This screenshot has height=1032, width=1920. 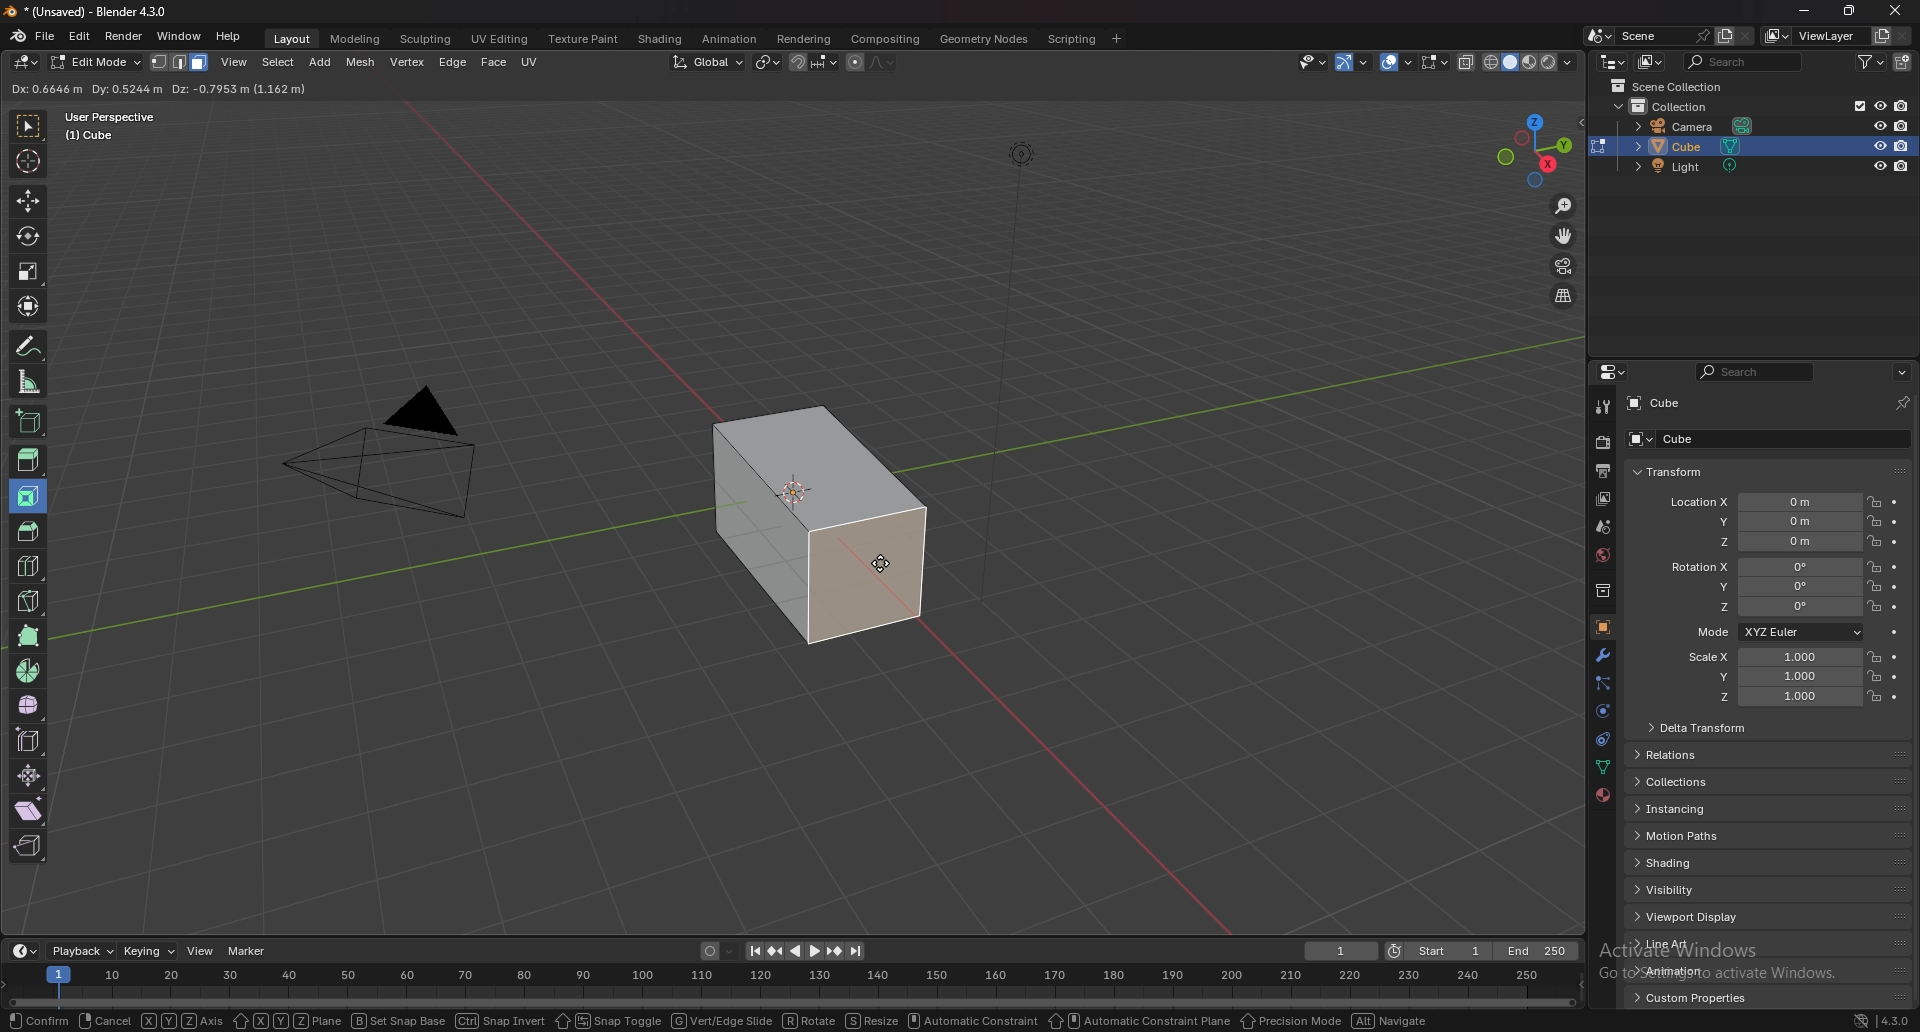 I want to click on show overlays, so click(x=1398, y=62).